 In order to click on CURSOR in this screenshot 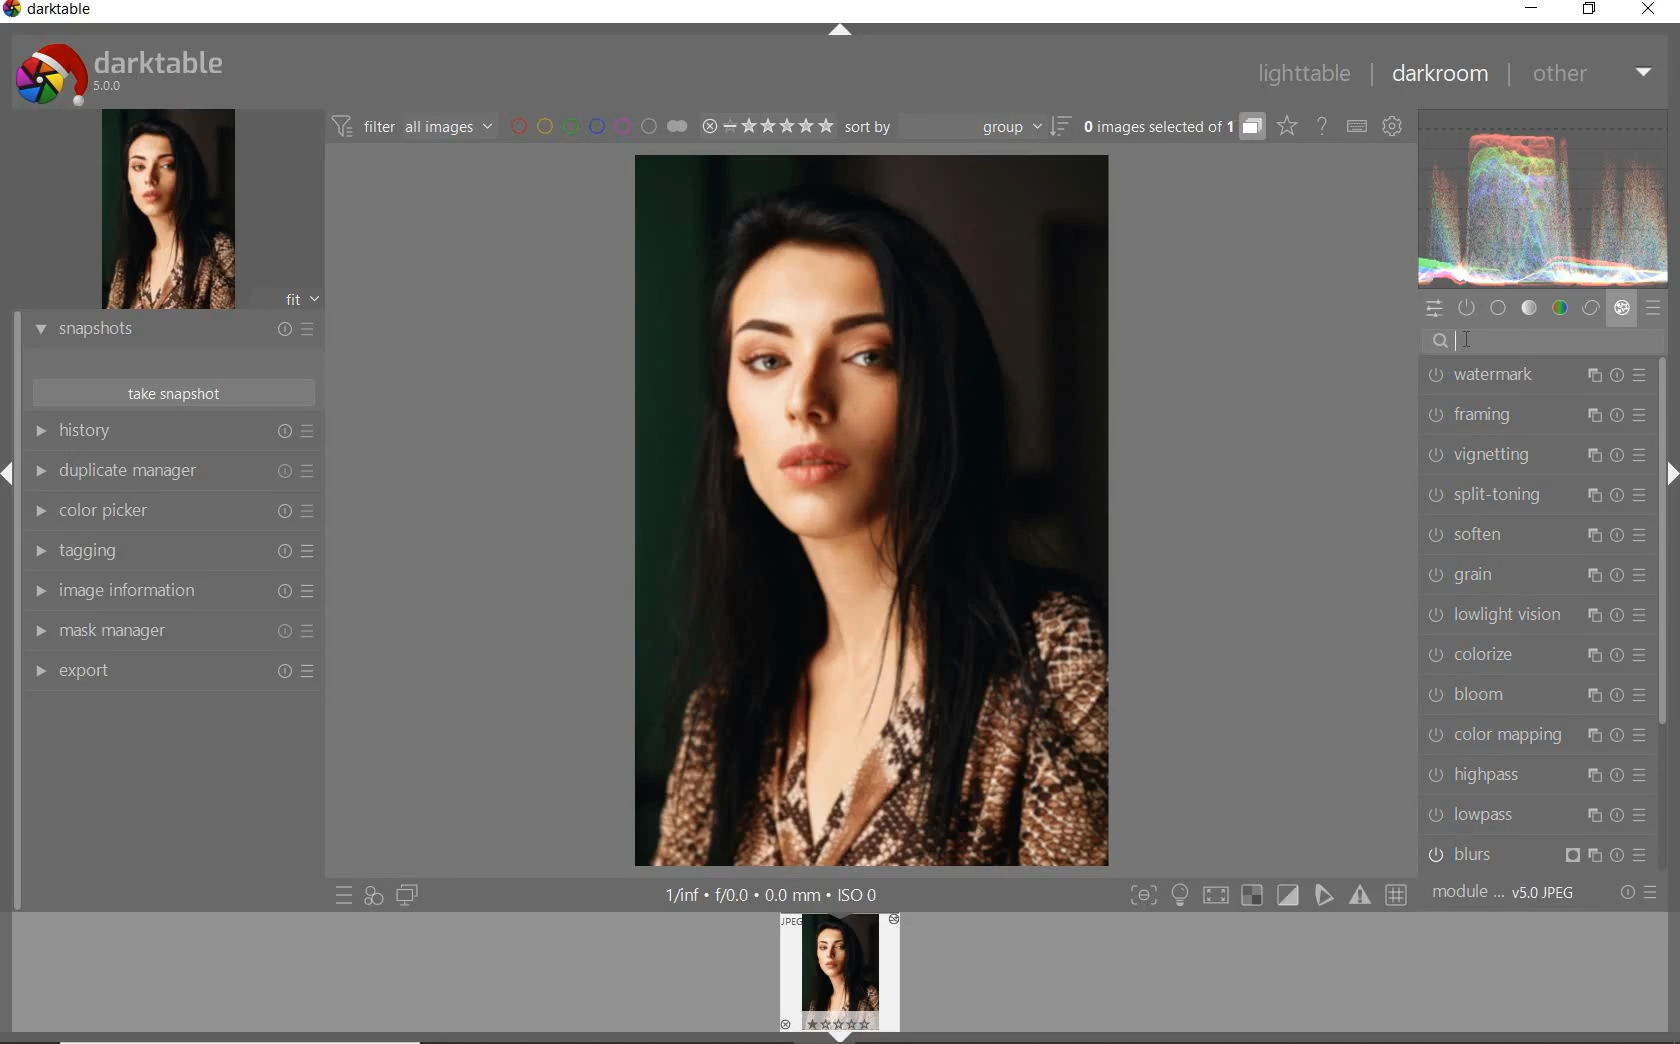, I will do `click(1471, 344)`.